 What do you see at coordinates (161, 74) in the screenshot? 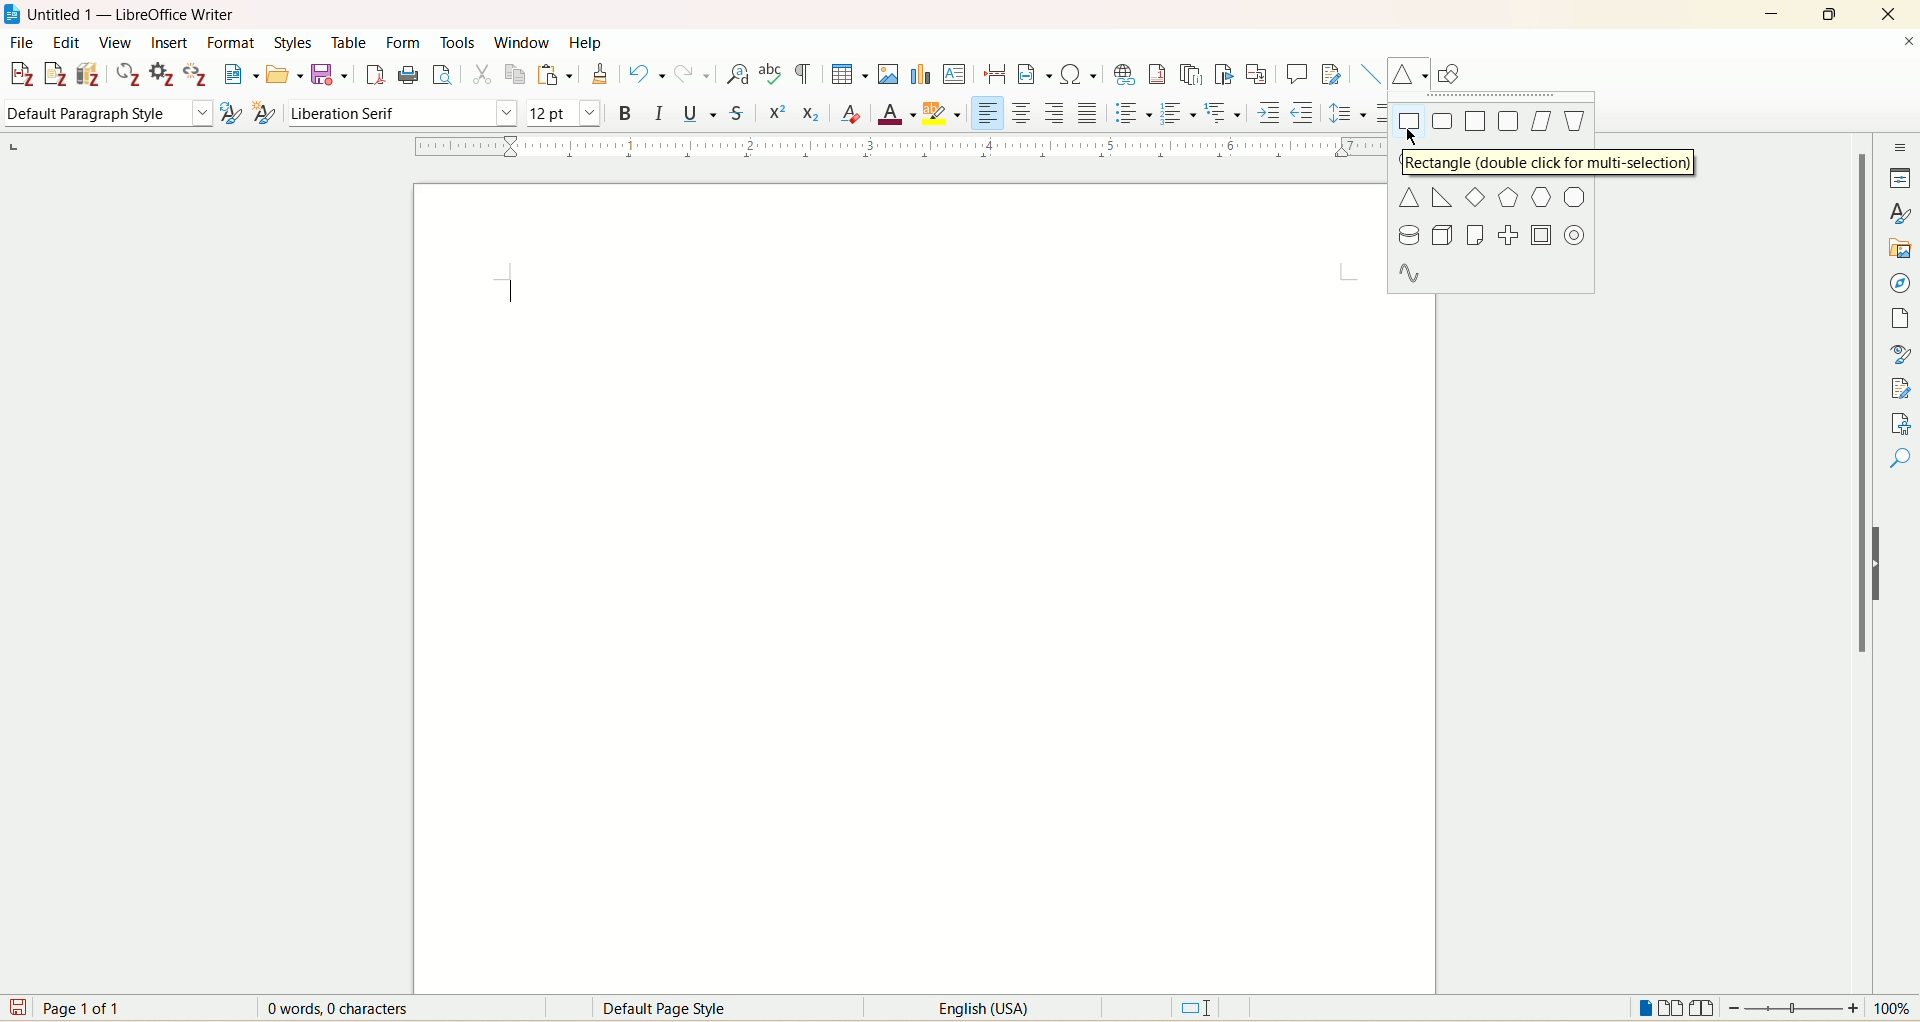
I see `document preferences` at bounding box center [161, 74].